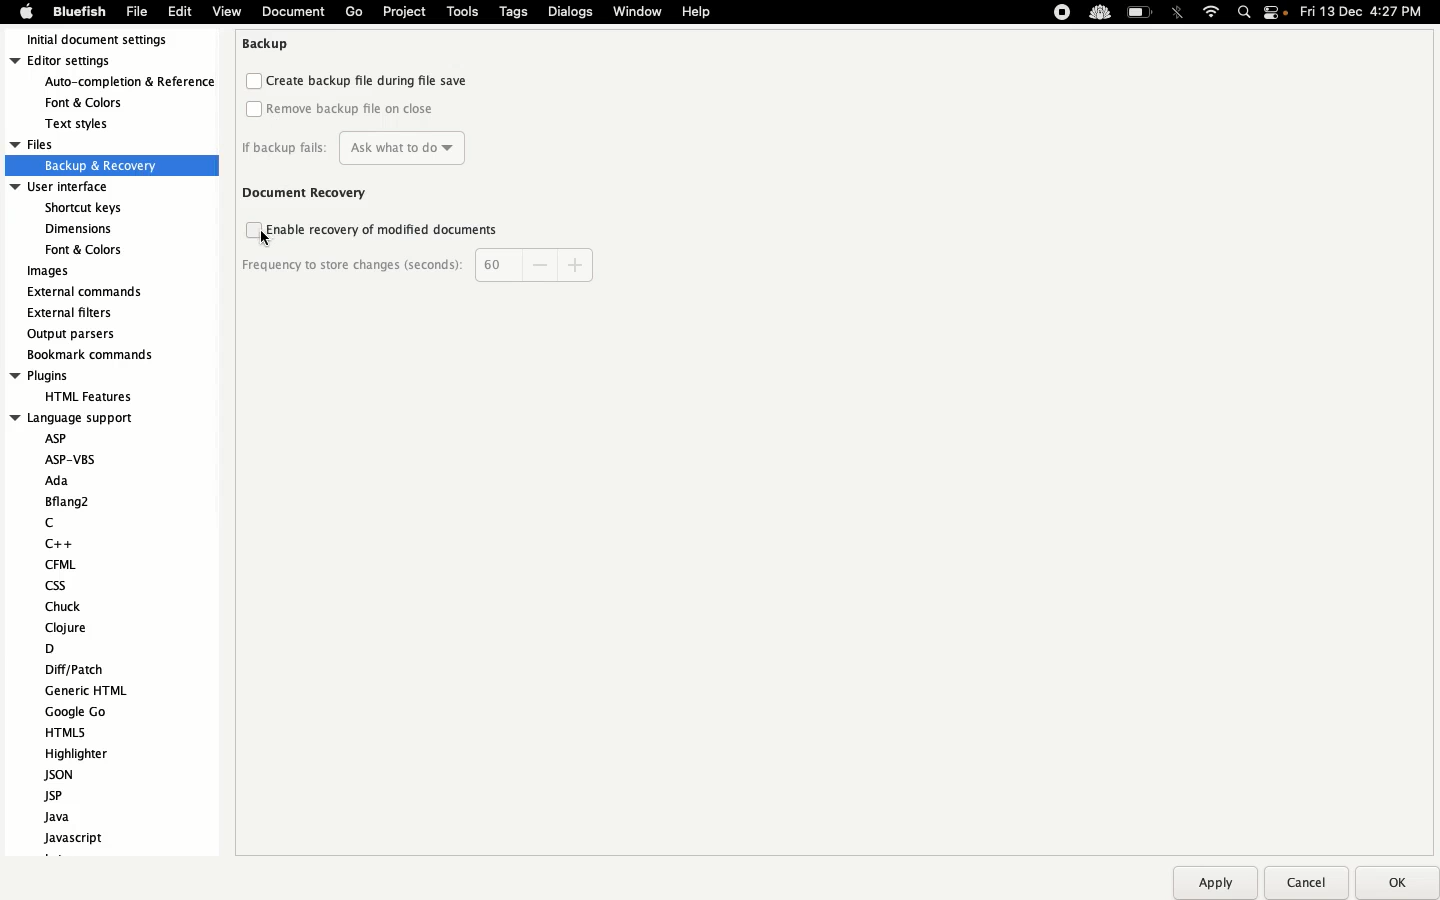  I want to click on Document , so click(292, 13).